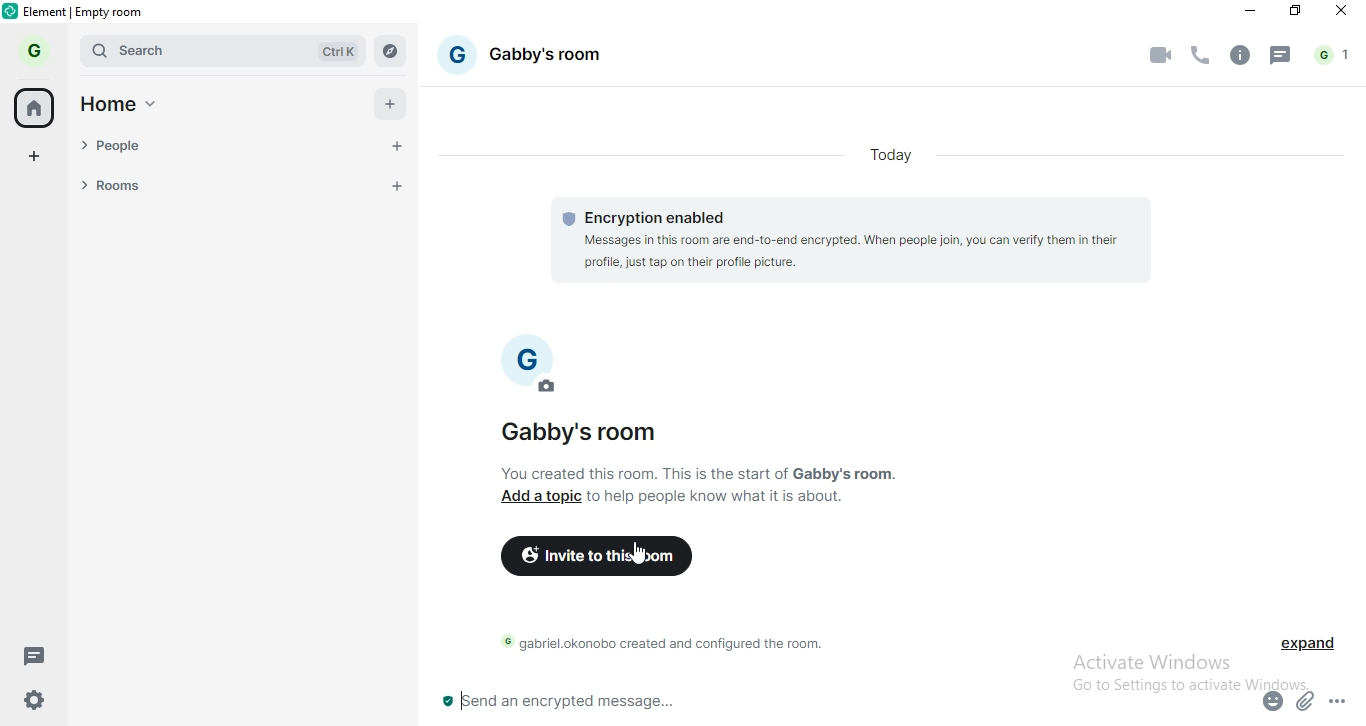  Describe the element at coordinates (585, 434) in the screenshot. I see `gabby's room` at that location.